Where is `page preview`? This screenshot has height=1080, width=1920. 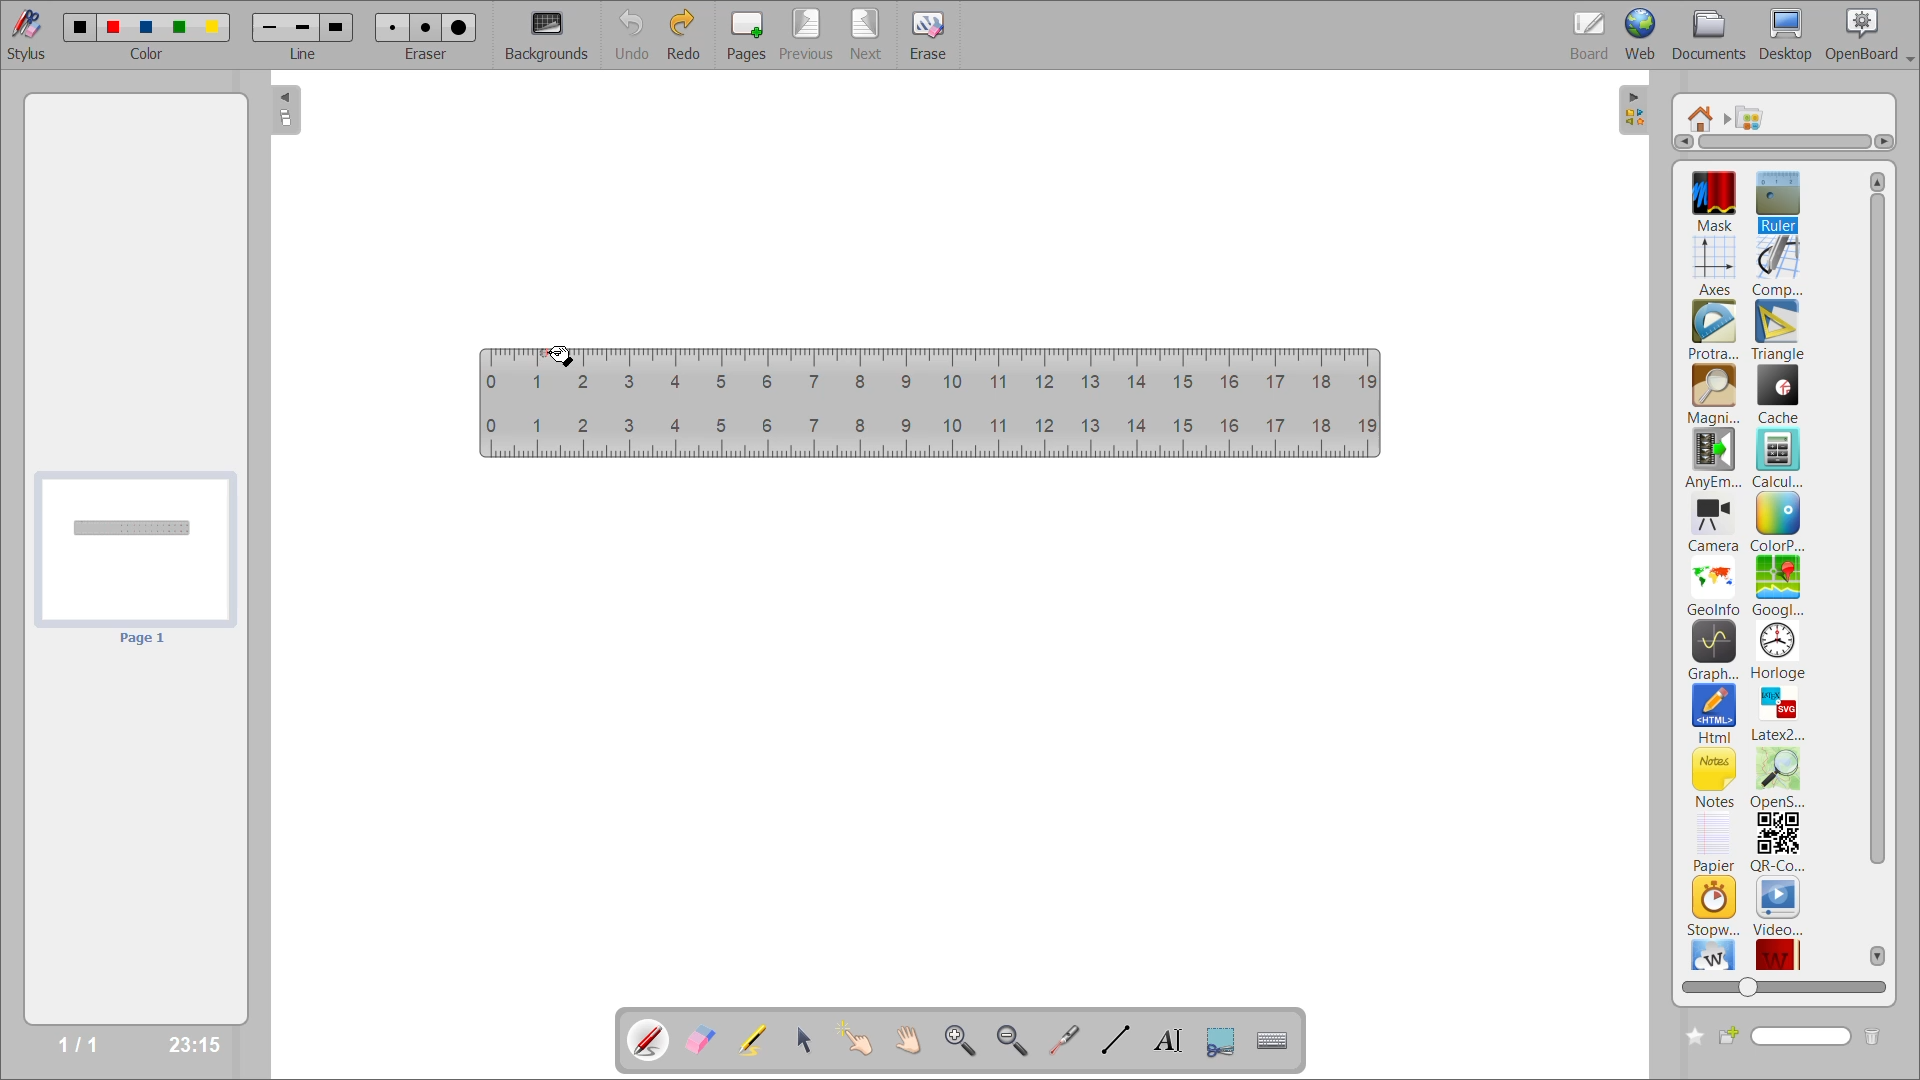
page preview is located at coordinates (132, 560).